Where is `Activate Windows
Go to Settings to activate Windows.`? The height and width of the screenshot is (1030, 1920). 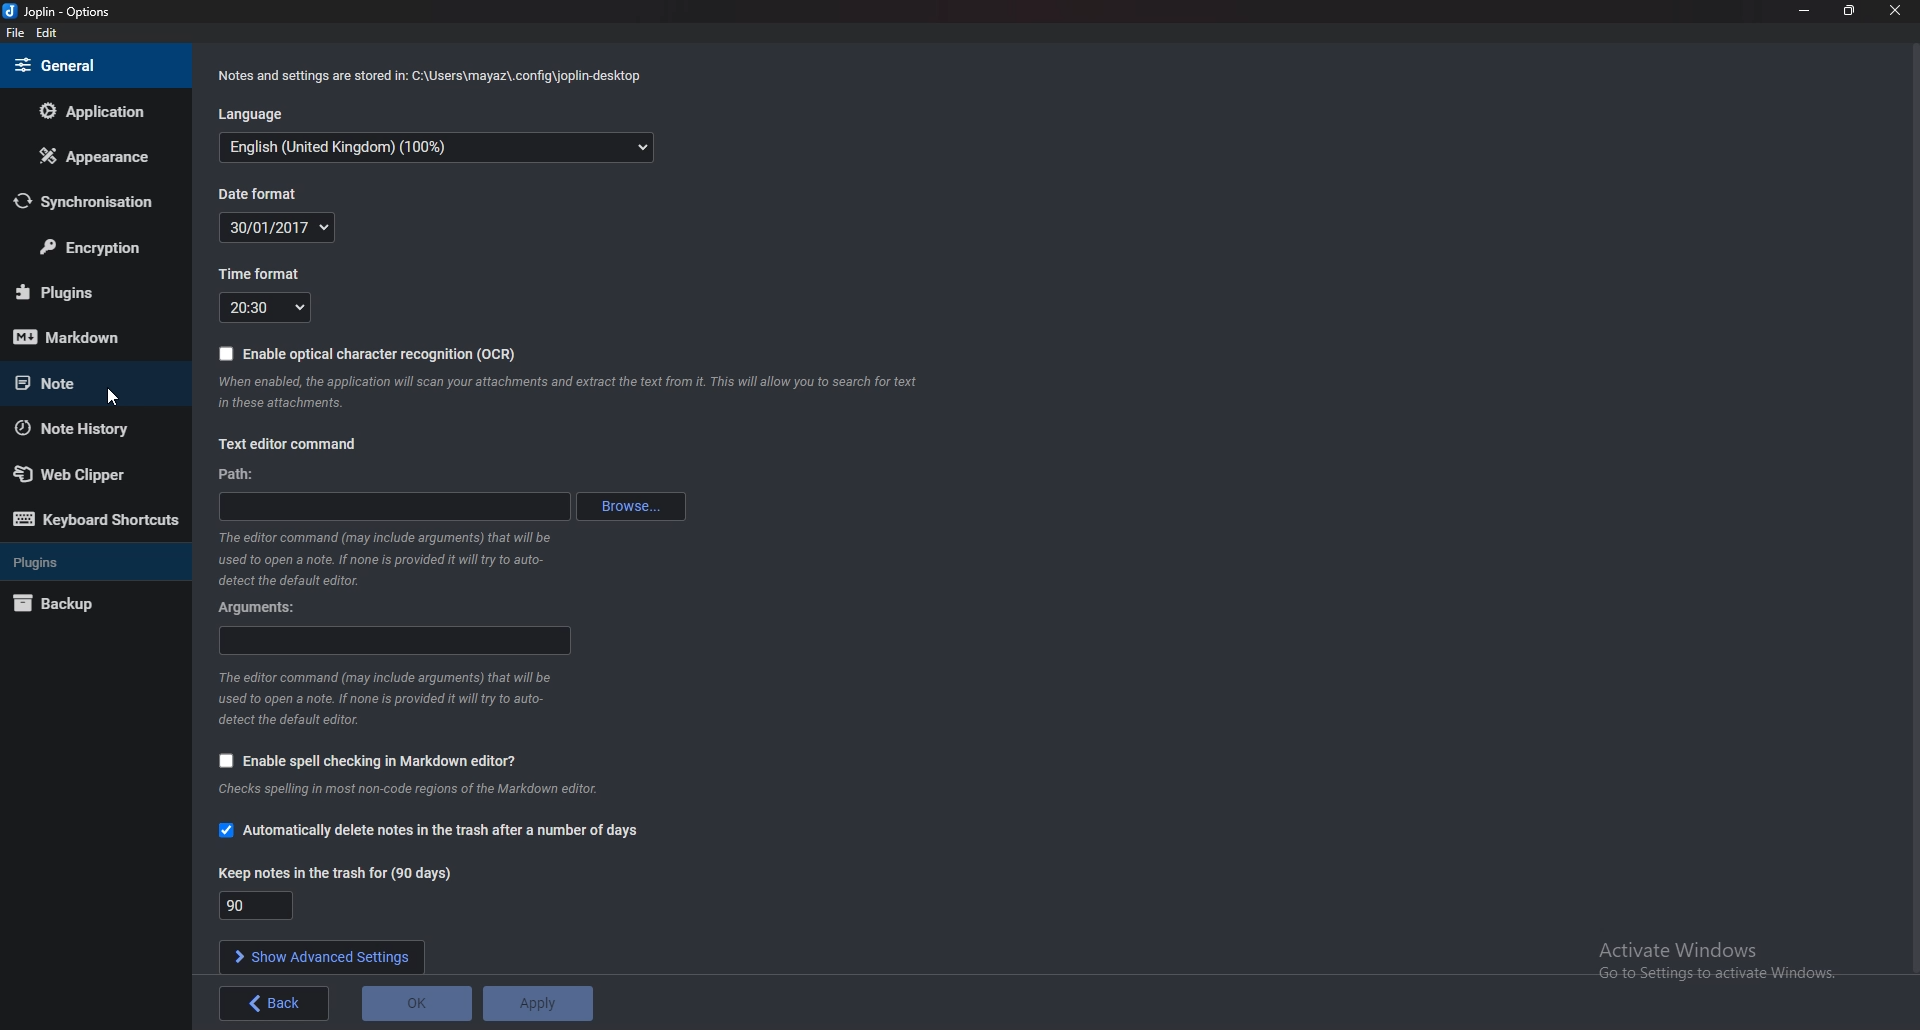
Activate Windows
Go to Settings to activate Windows. is located at coordinates (1725, 964).